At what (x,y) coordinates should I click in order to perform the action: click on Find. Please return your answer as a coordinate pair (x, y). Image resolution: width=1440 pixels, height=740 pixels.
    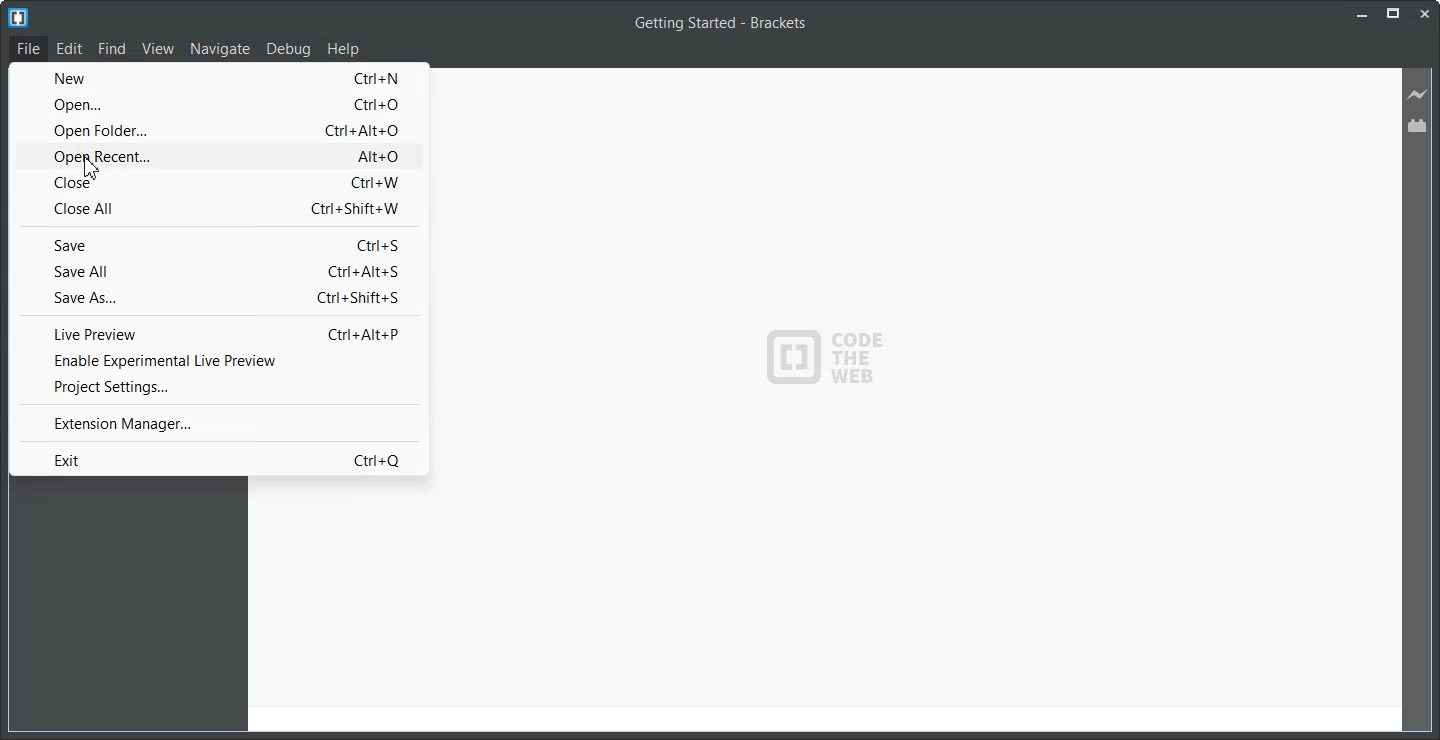
    Looking at the image, I should click on (112, 49).